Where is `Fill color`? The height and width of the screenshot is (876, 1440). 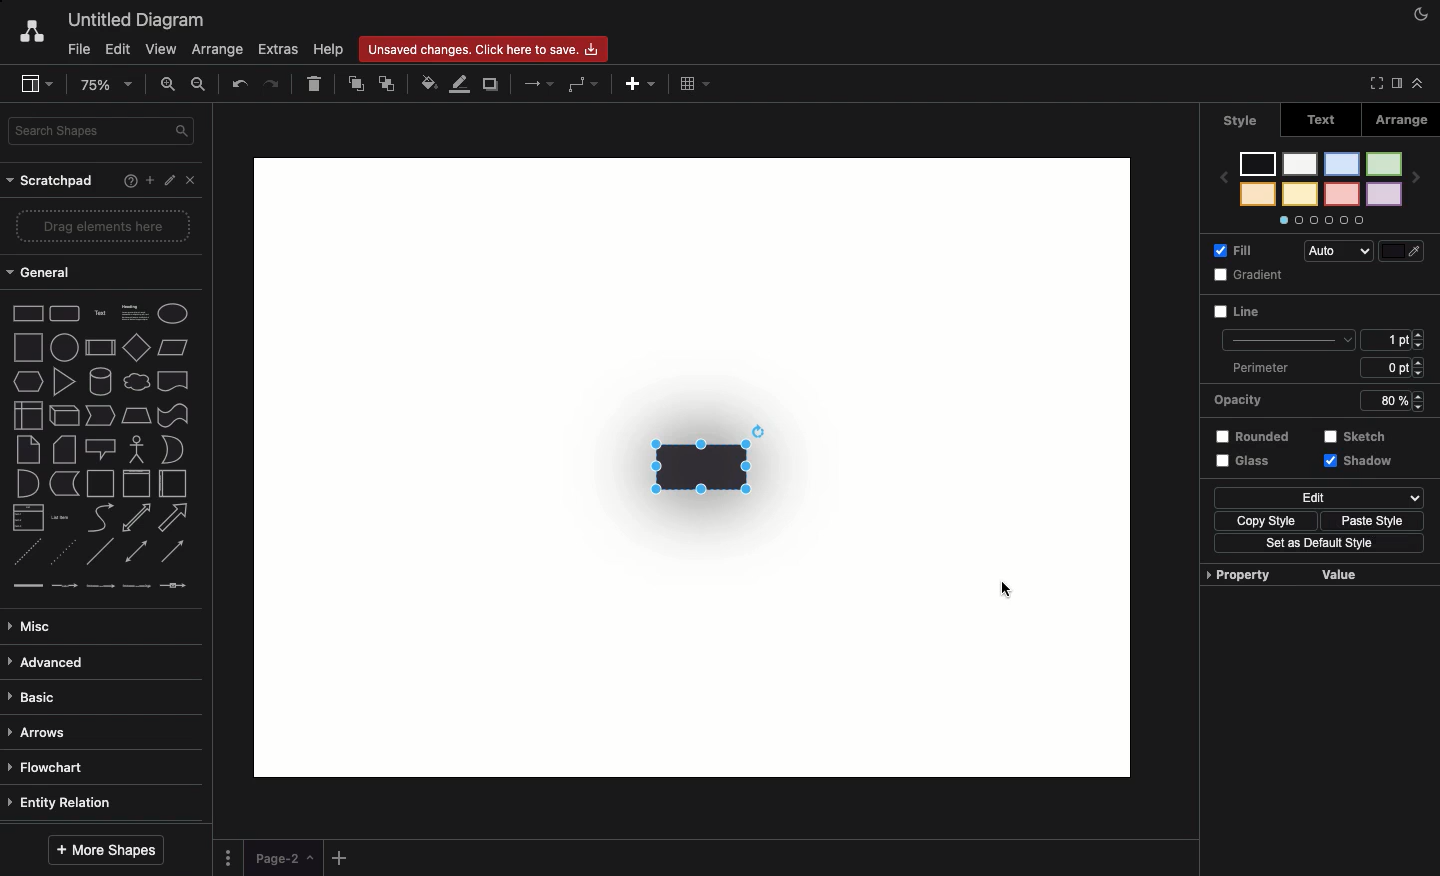 Fill color is located at coordinates (427, 81).